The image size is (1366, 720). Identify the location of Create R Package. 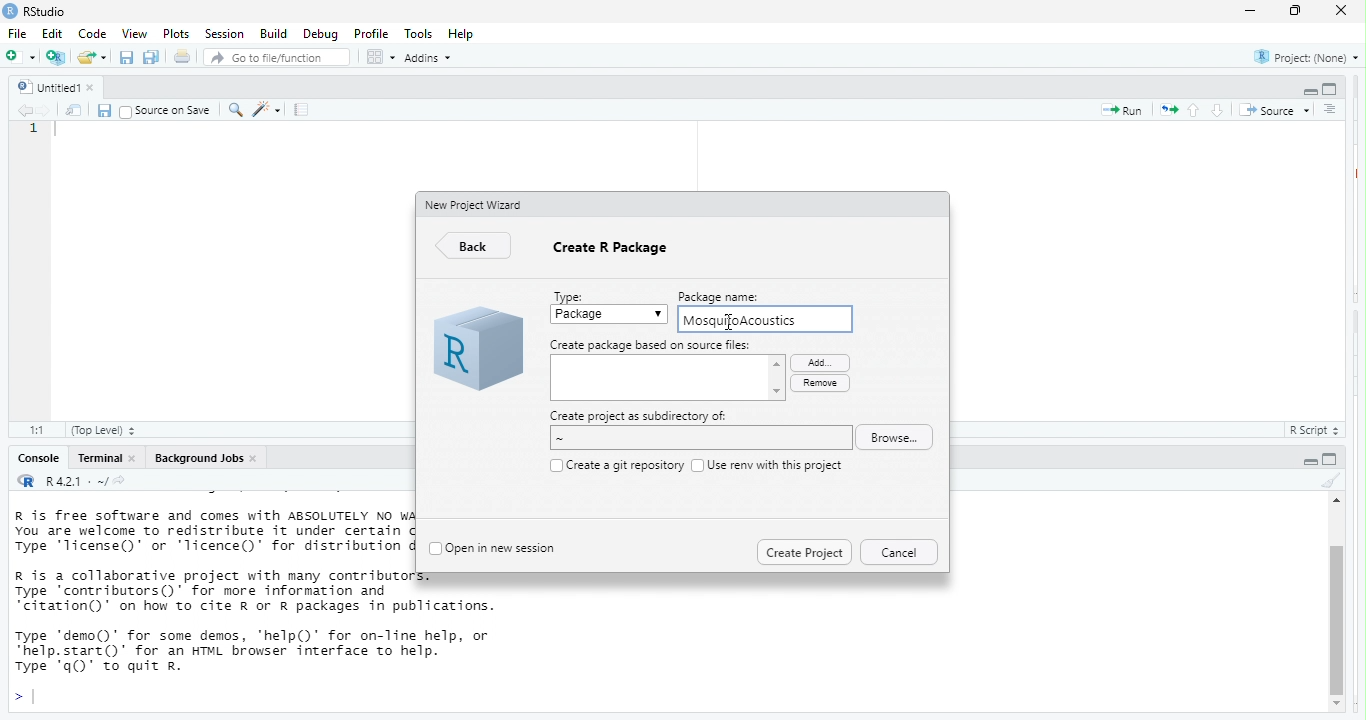
(614, 252).